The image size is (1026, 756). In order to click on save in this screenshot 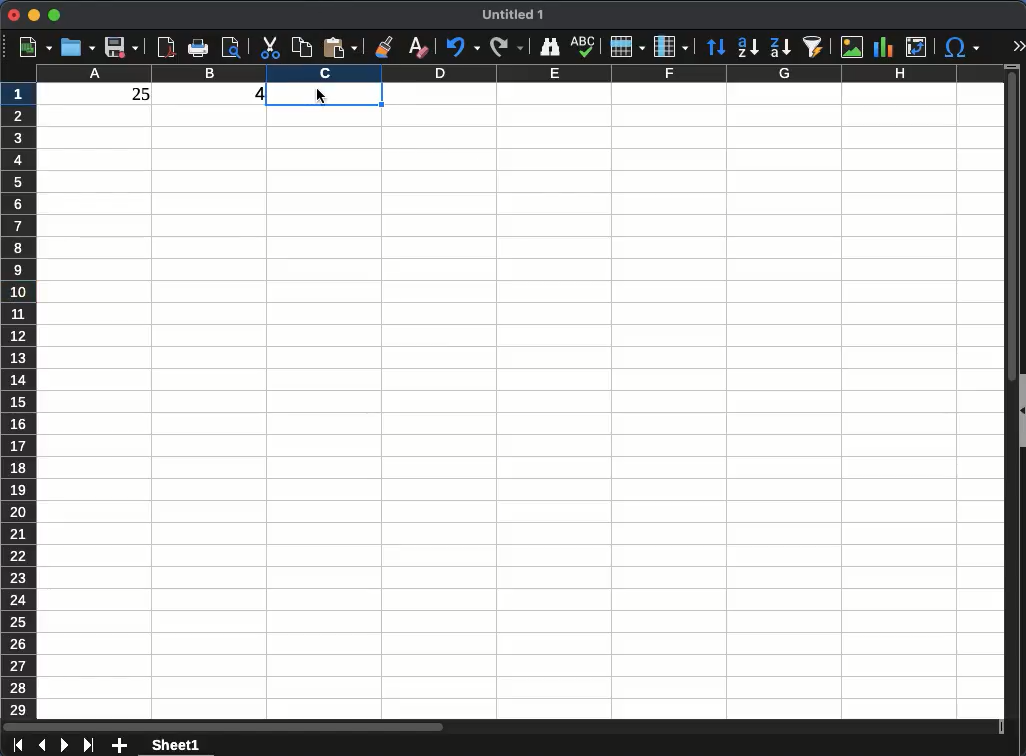, I will do `click(120, 49)`.